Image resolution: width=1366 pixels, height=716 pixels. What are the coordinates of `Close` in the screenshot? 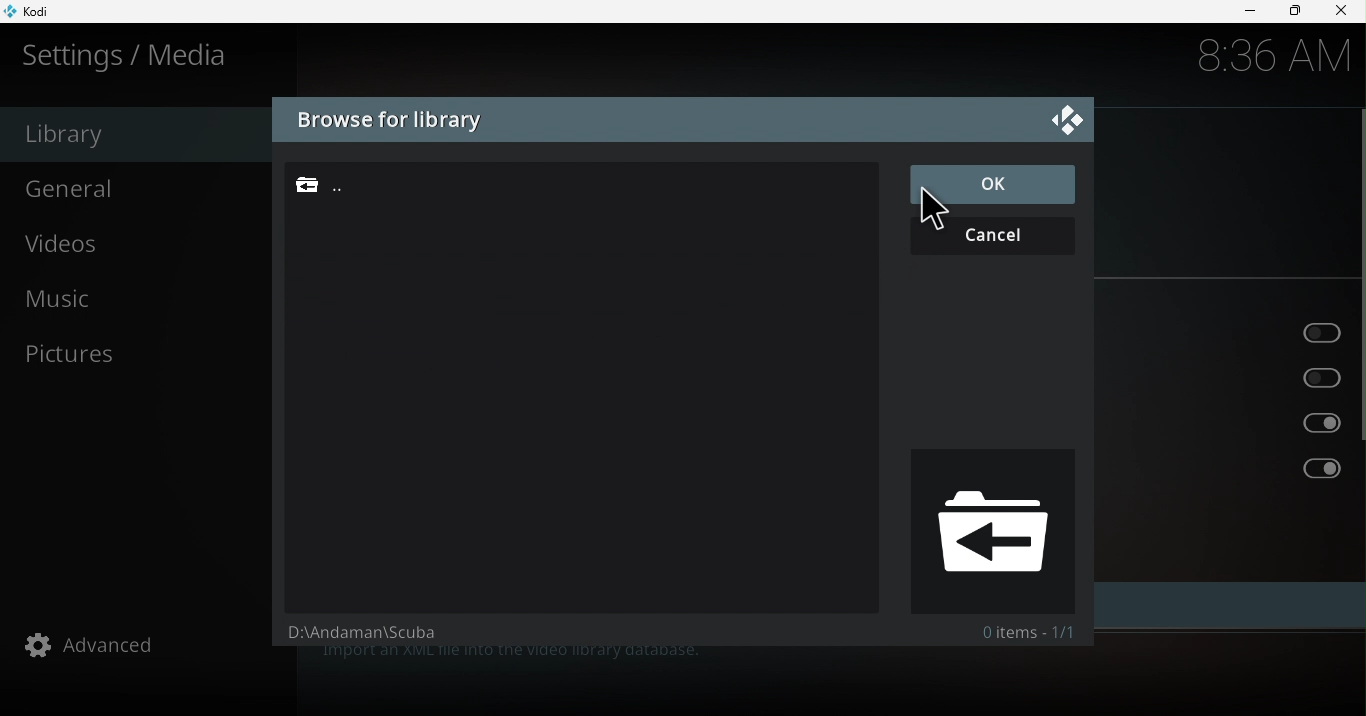 It's located at (1067, 118).